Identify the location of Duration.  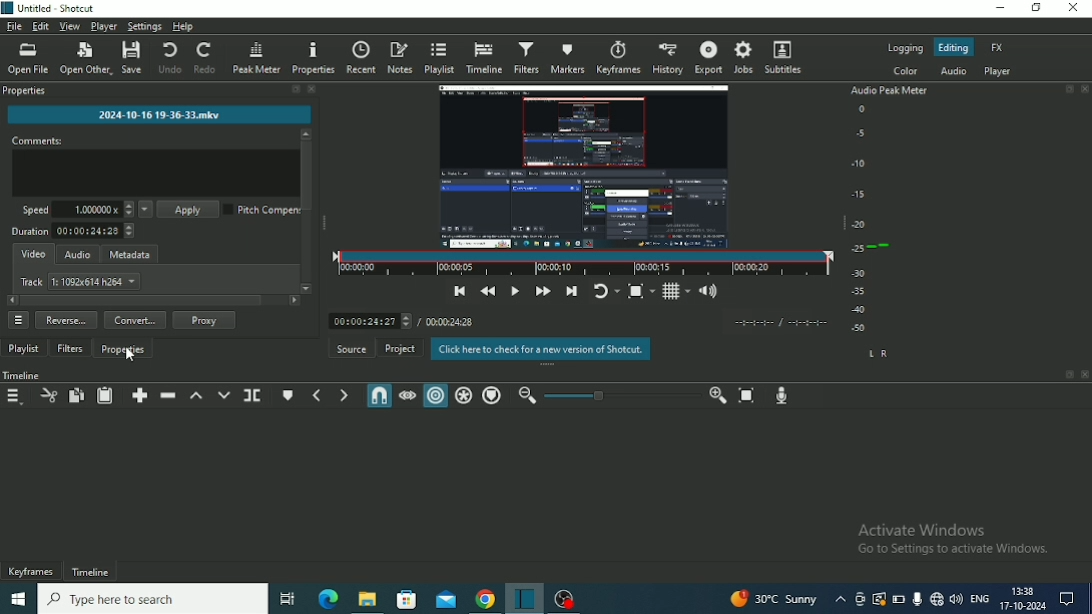
(74, 231).